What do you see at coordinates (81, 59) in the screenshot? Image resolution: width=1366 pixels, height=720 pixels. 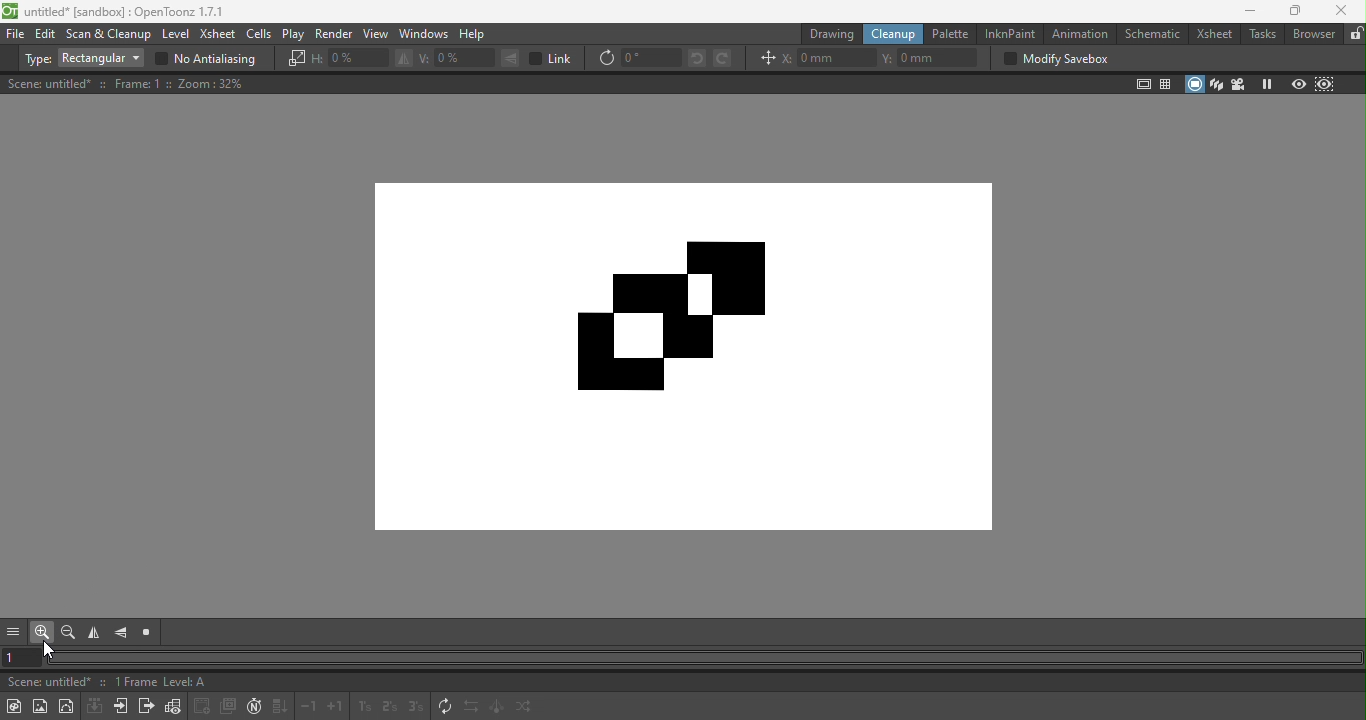 I see `Type` at bounding box center [81, 59].